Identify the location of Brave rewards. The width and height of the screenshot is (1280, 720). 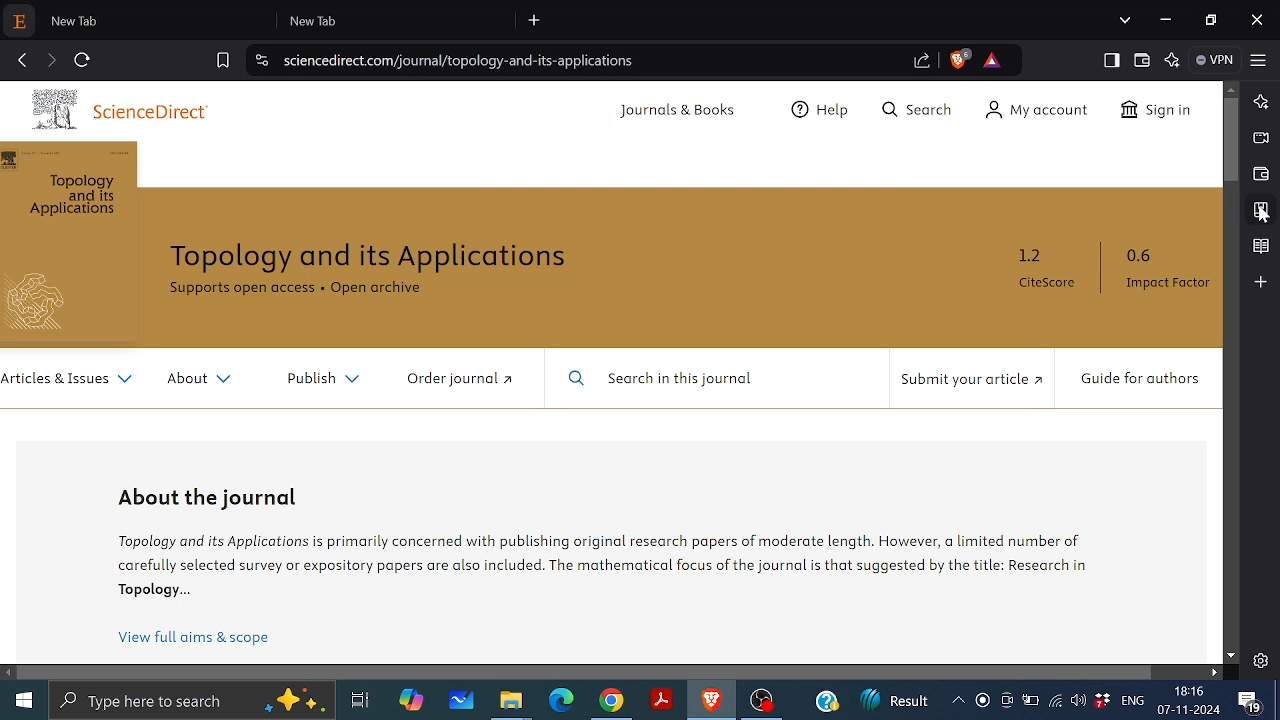
(992, 60).